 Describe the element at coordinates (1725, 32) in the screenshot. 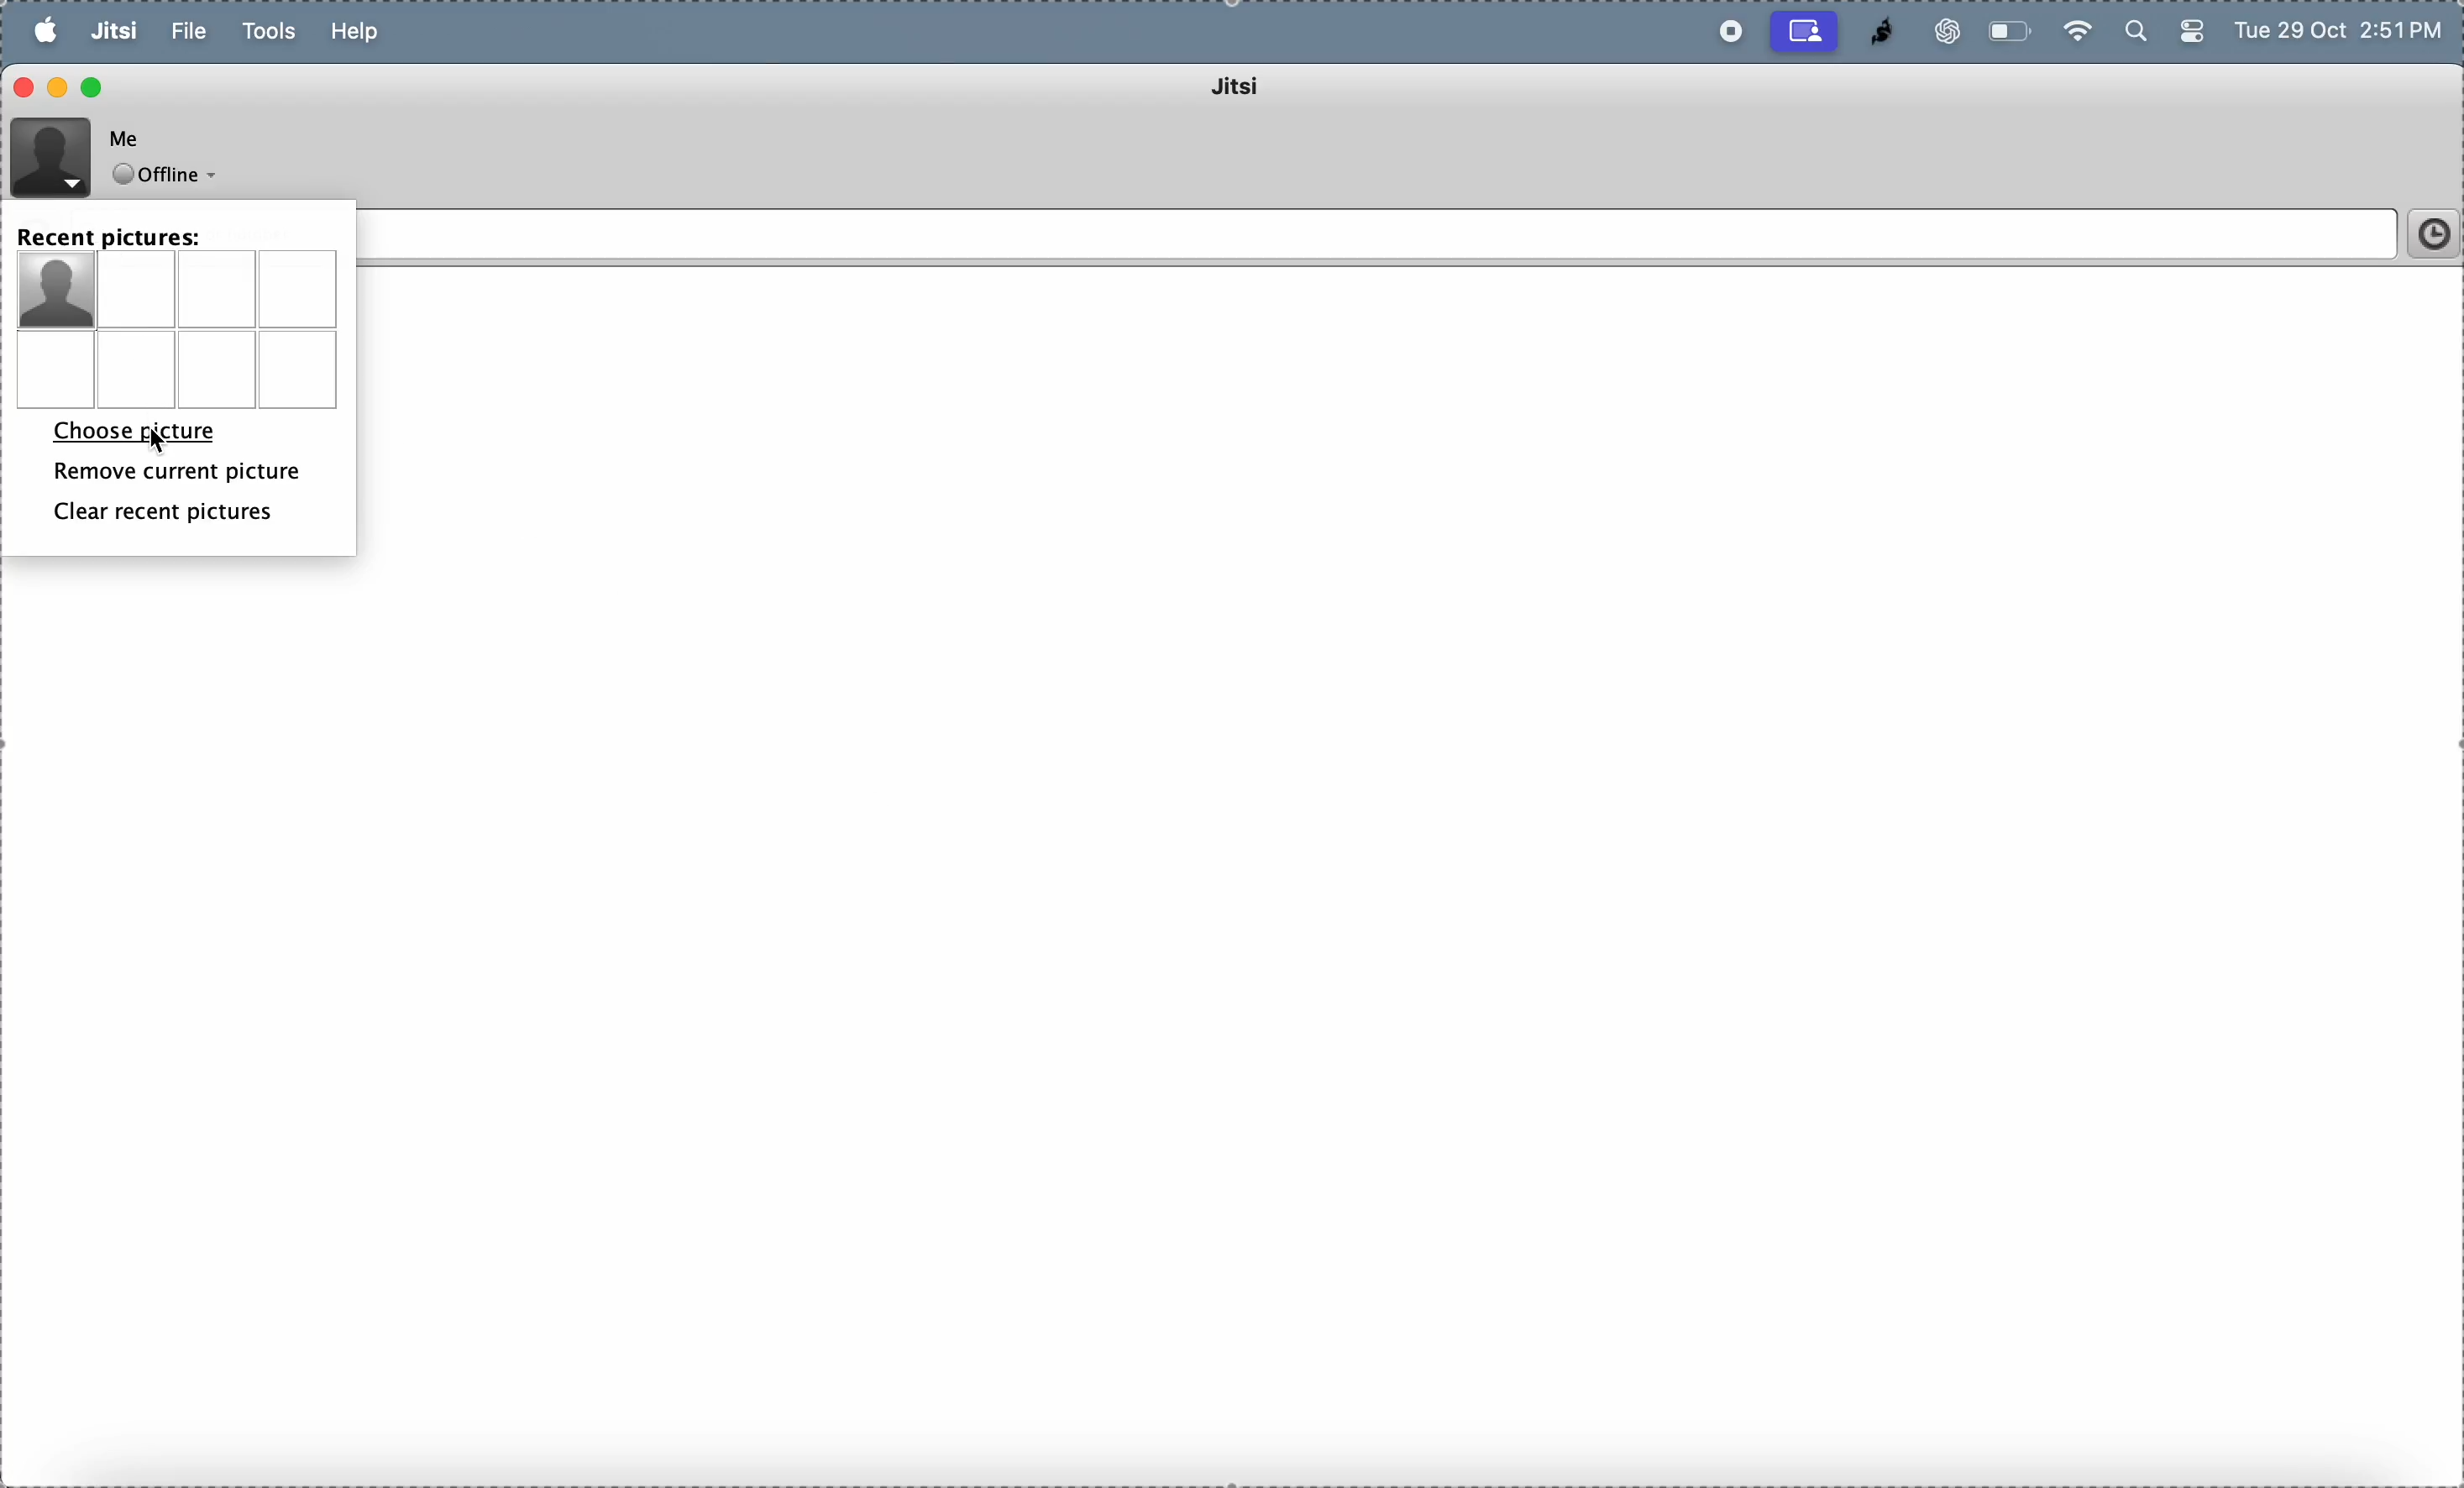

I see `record` at that location.